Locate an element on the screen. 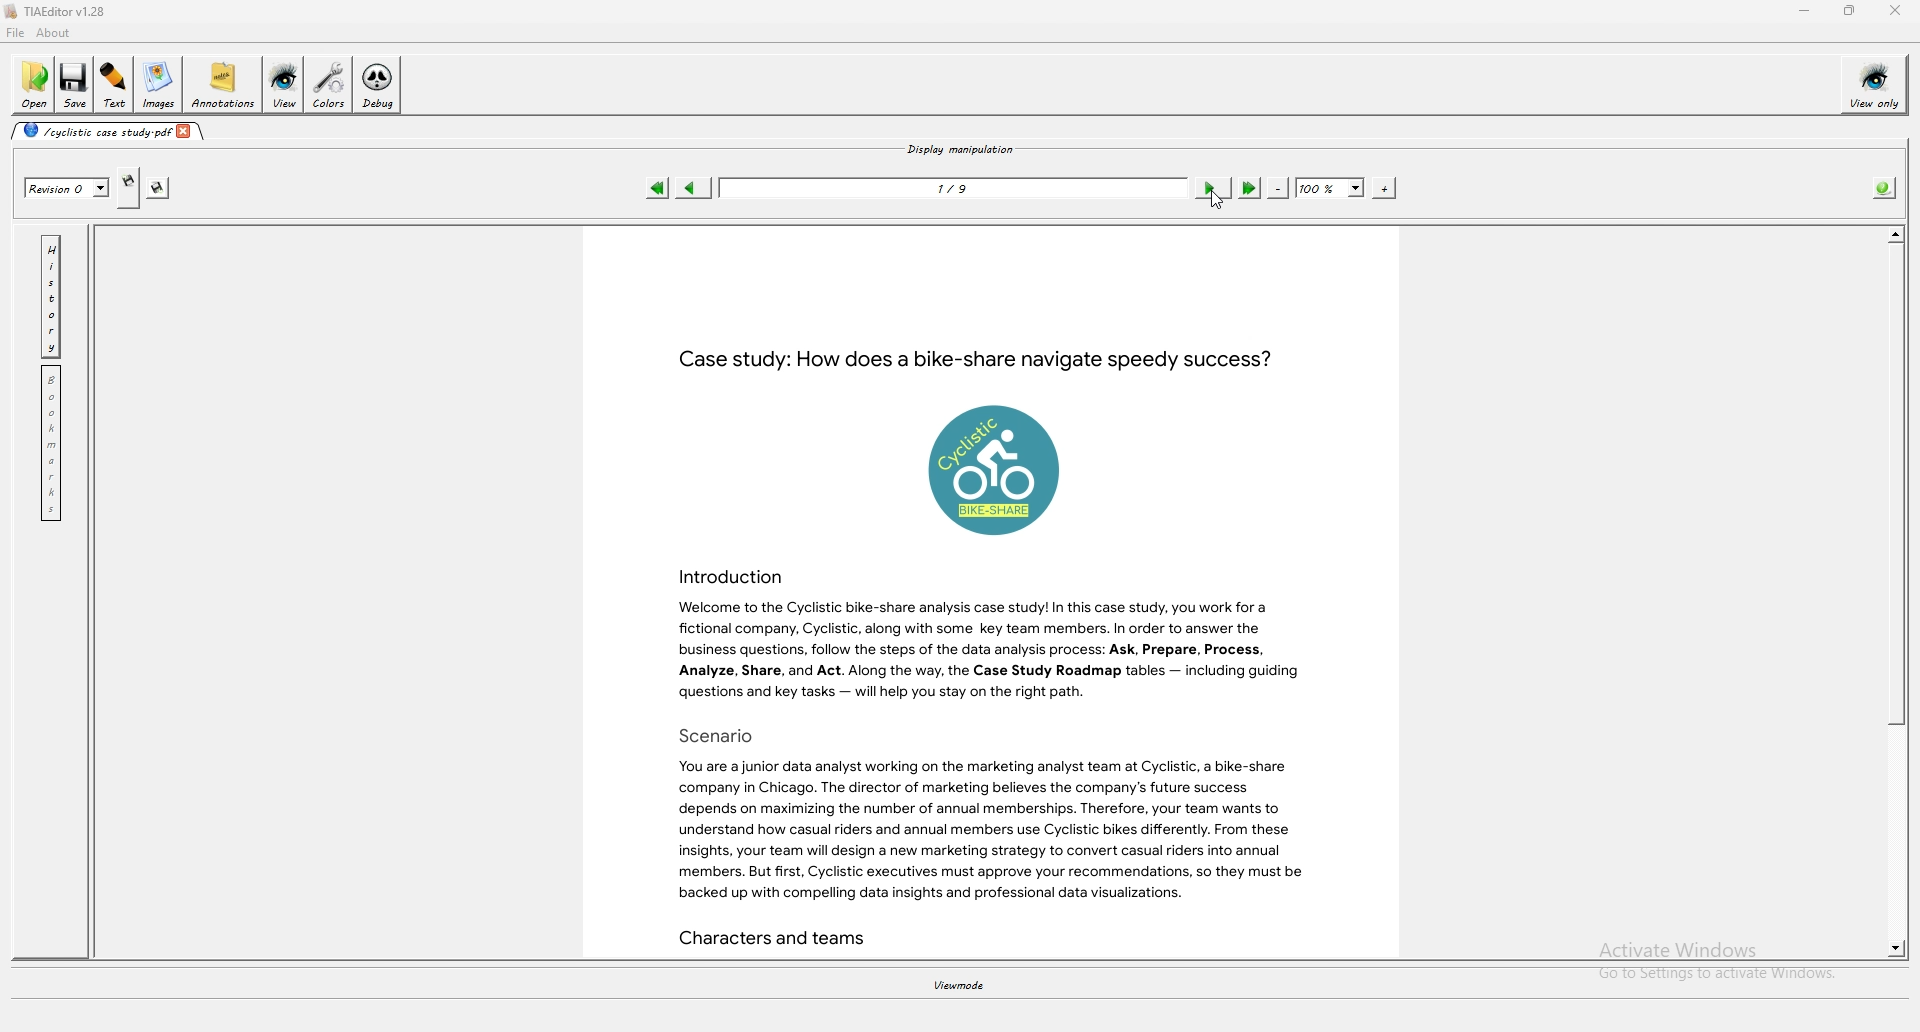 The width and height of the screenshot is (1920, 1032). Revision 0 is located at coordinates (66, 188).